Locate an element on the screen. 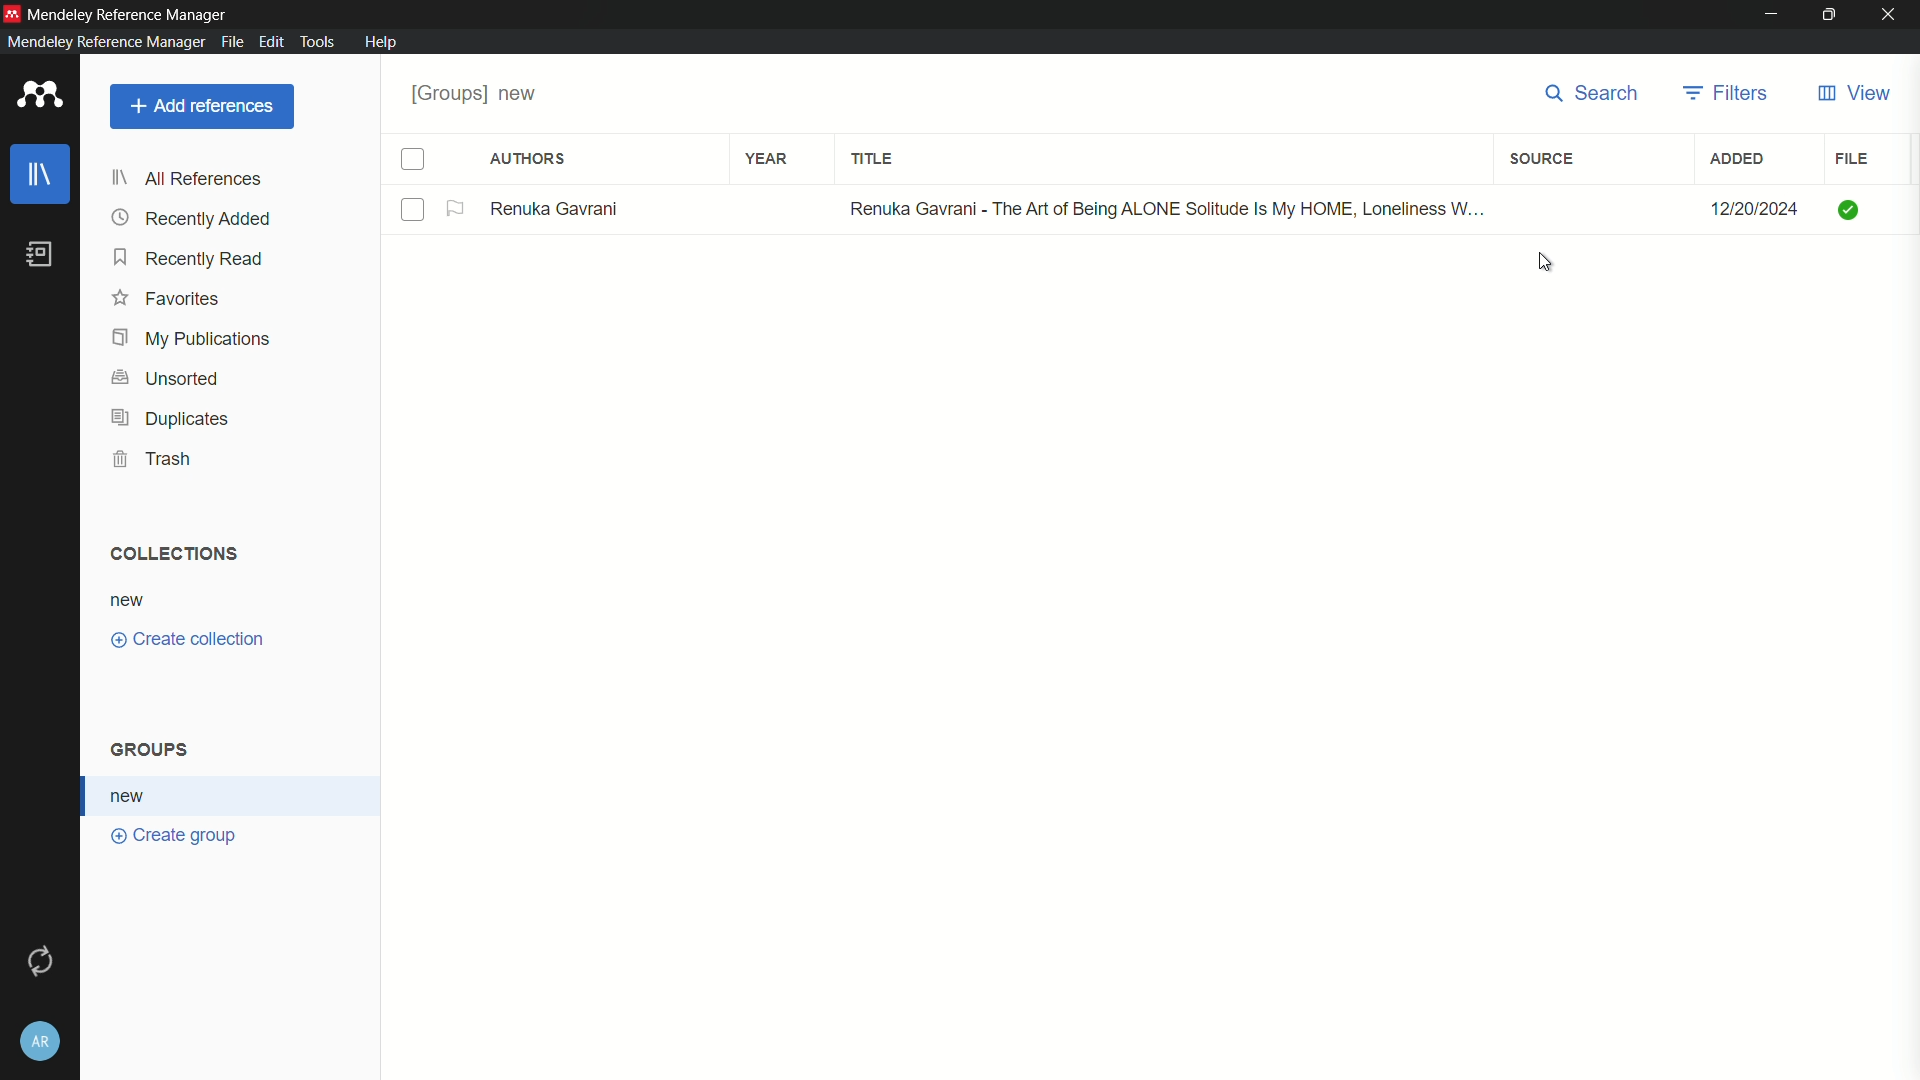 The image size is (1920, 1080). favorites is located at coordinates (167, 301).